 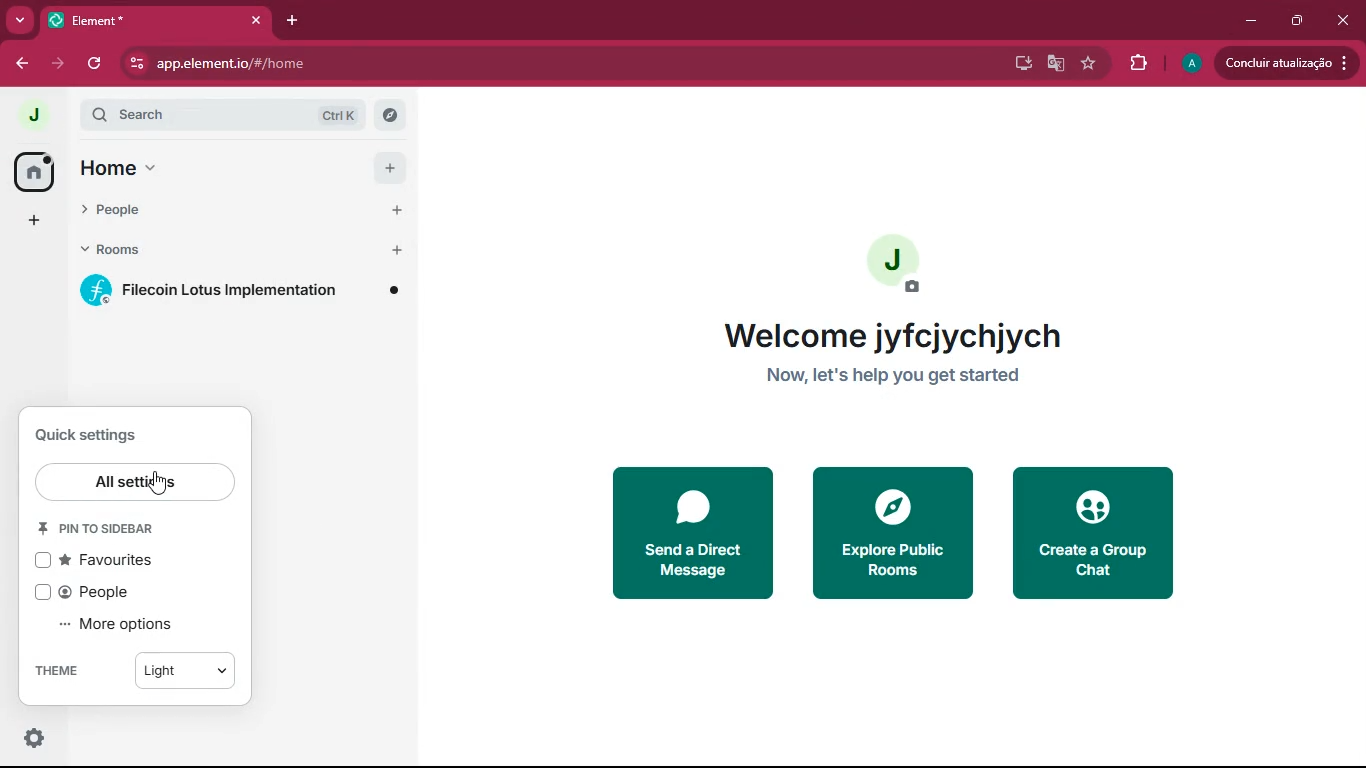 What do you see at coordinates (94, 593) in the screenshot?
I see `people` at bounding box center [94, 593].